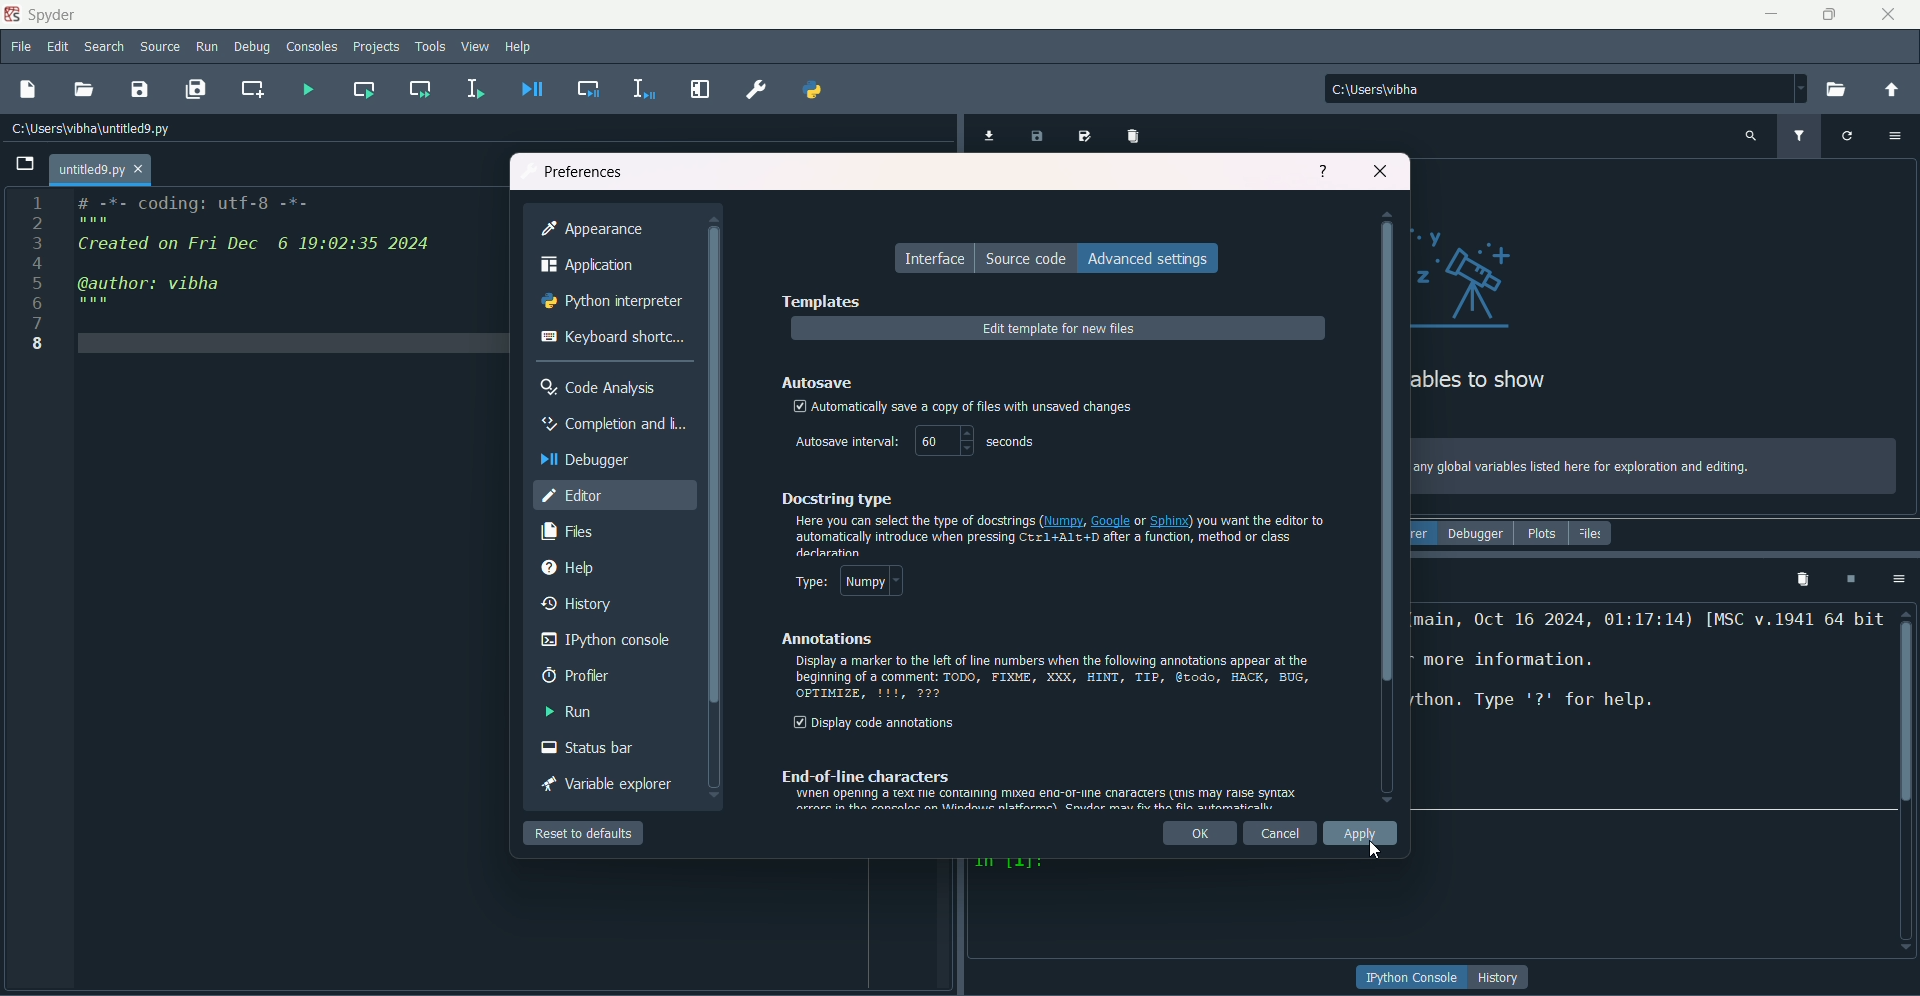  I want to click on ipython console, so click(607, 640).